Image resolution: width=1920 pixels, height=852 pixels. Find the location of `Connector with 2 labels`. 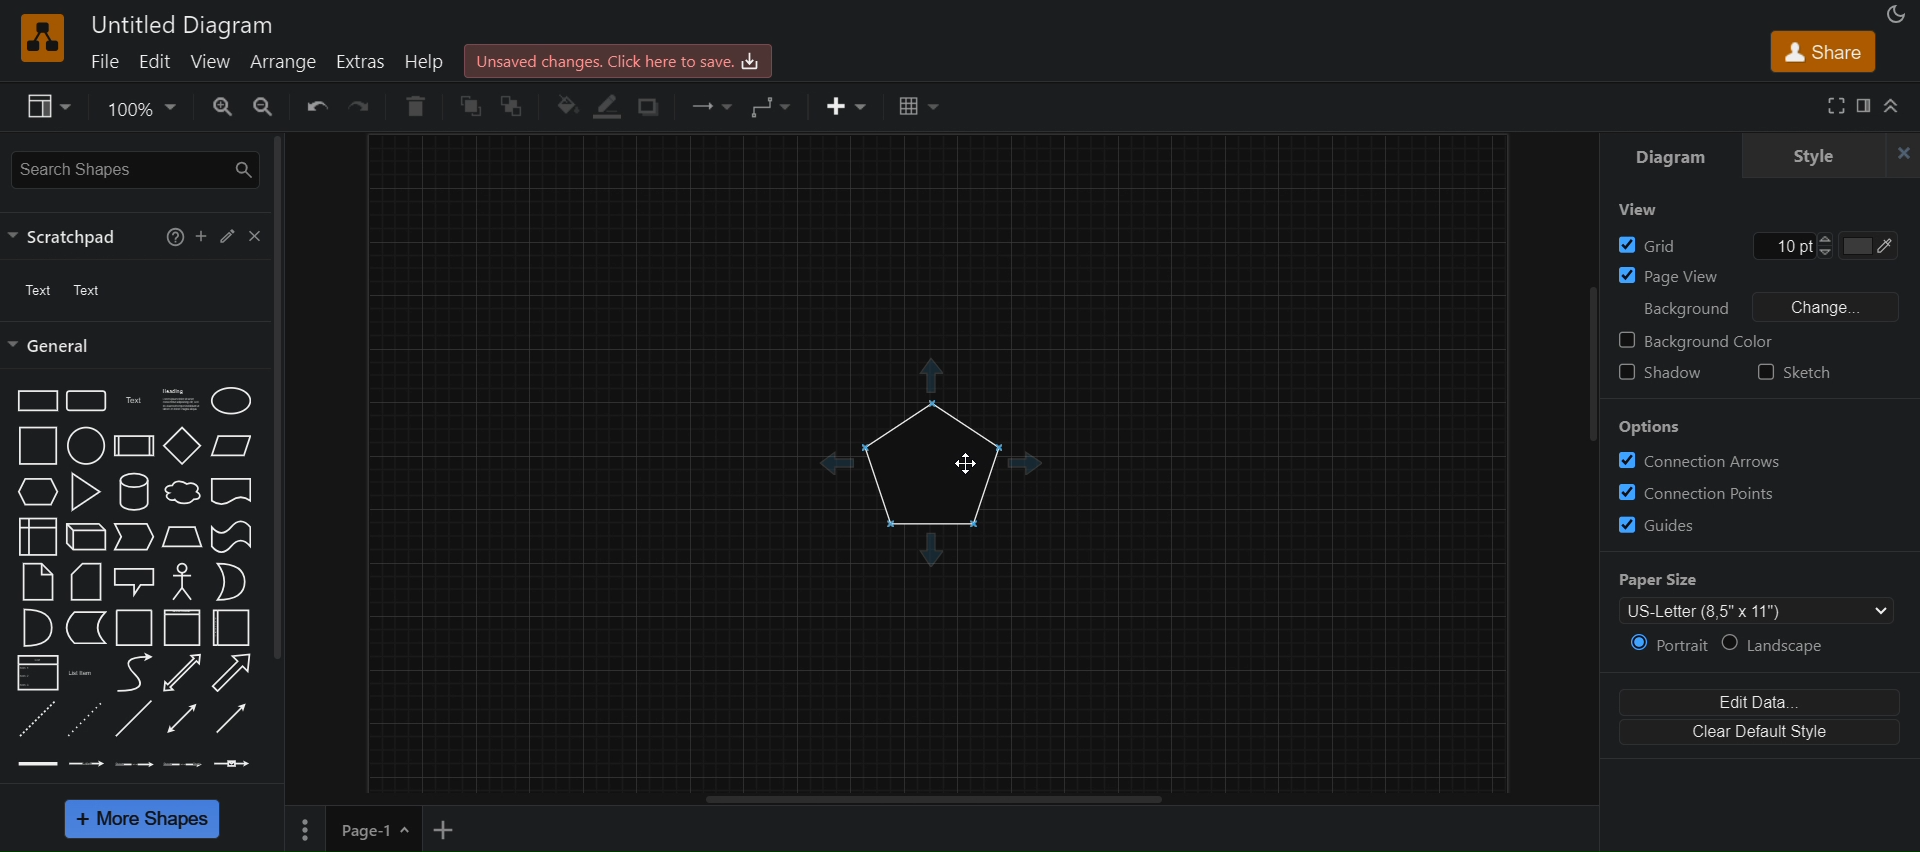

Connector with 2 labels is located at coordinates (133, 765).